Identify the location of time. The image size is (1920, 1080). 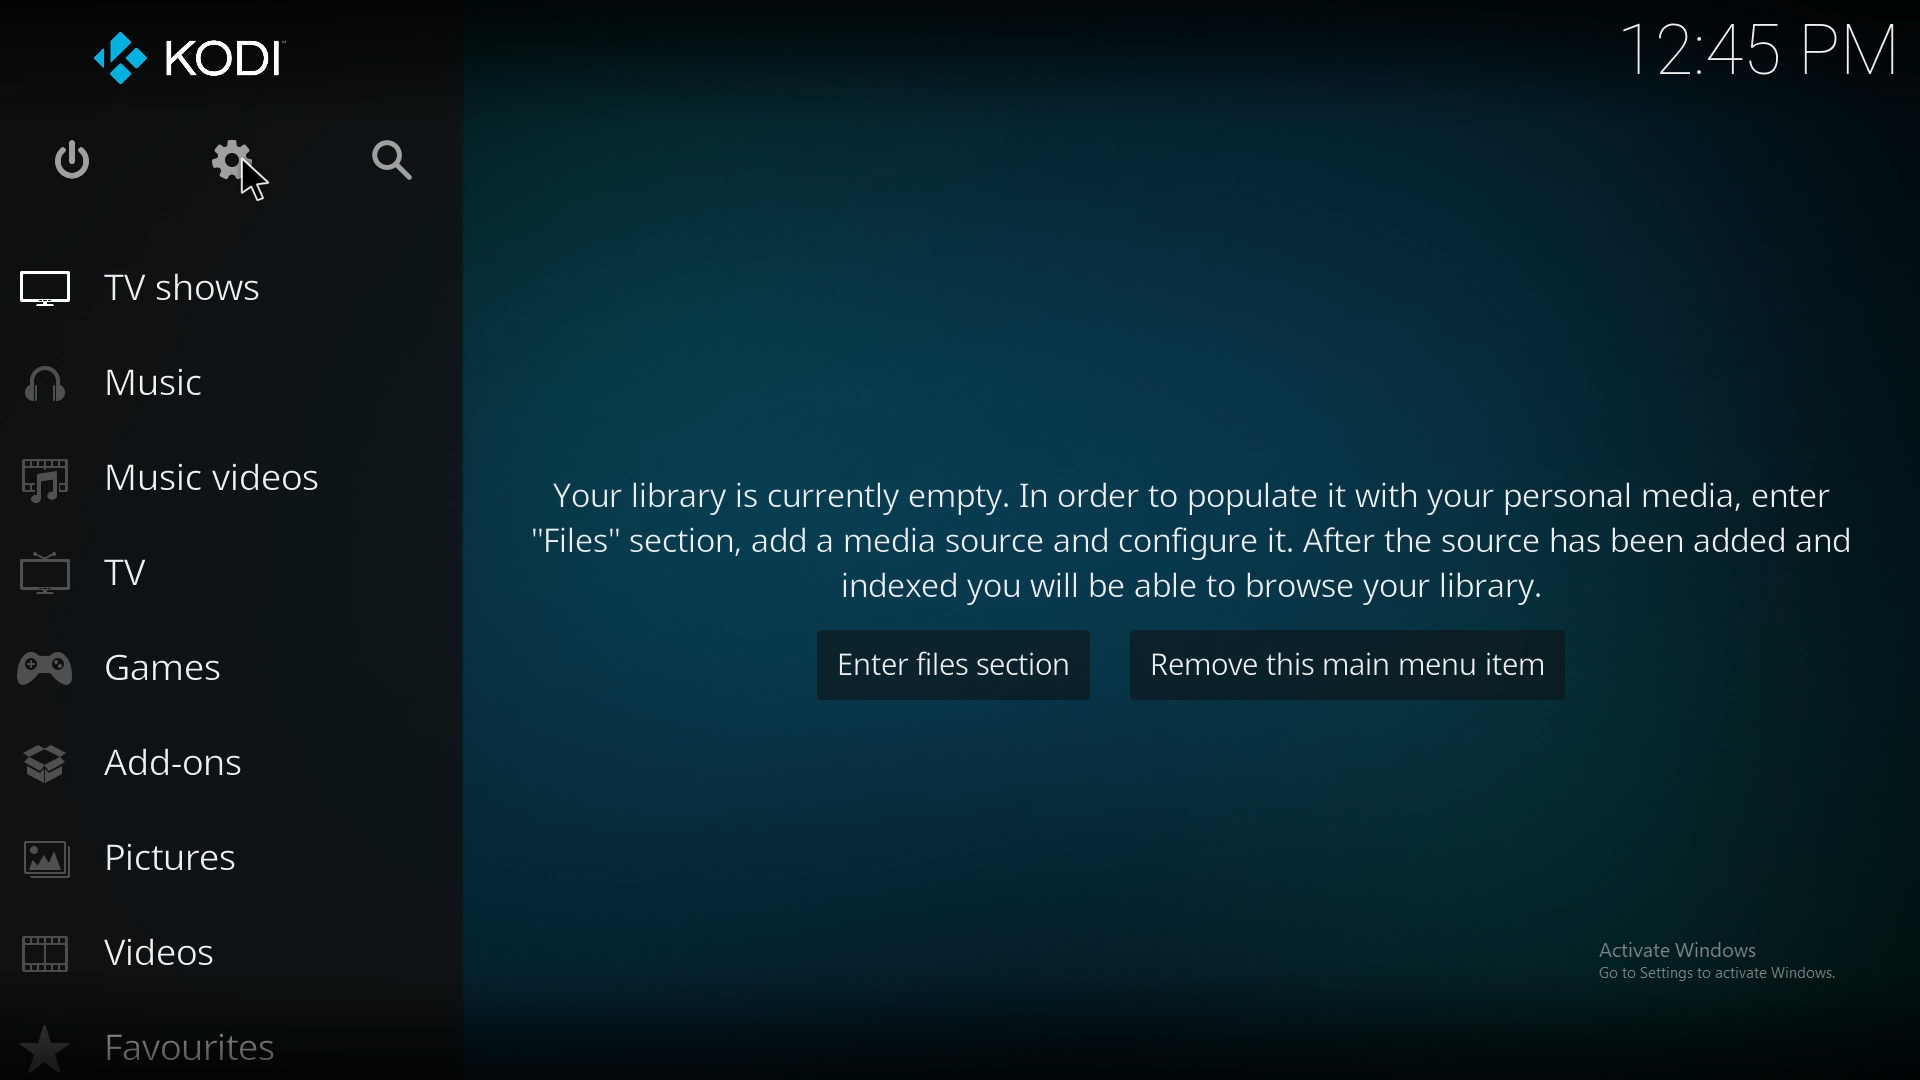
(1762, 45).